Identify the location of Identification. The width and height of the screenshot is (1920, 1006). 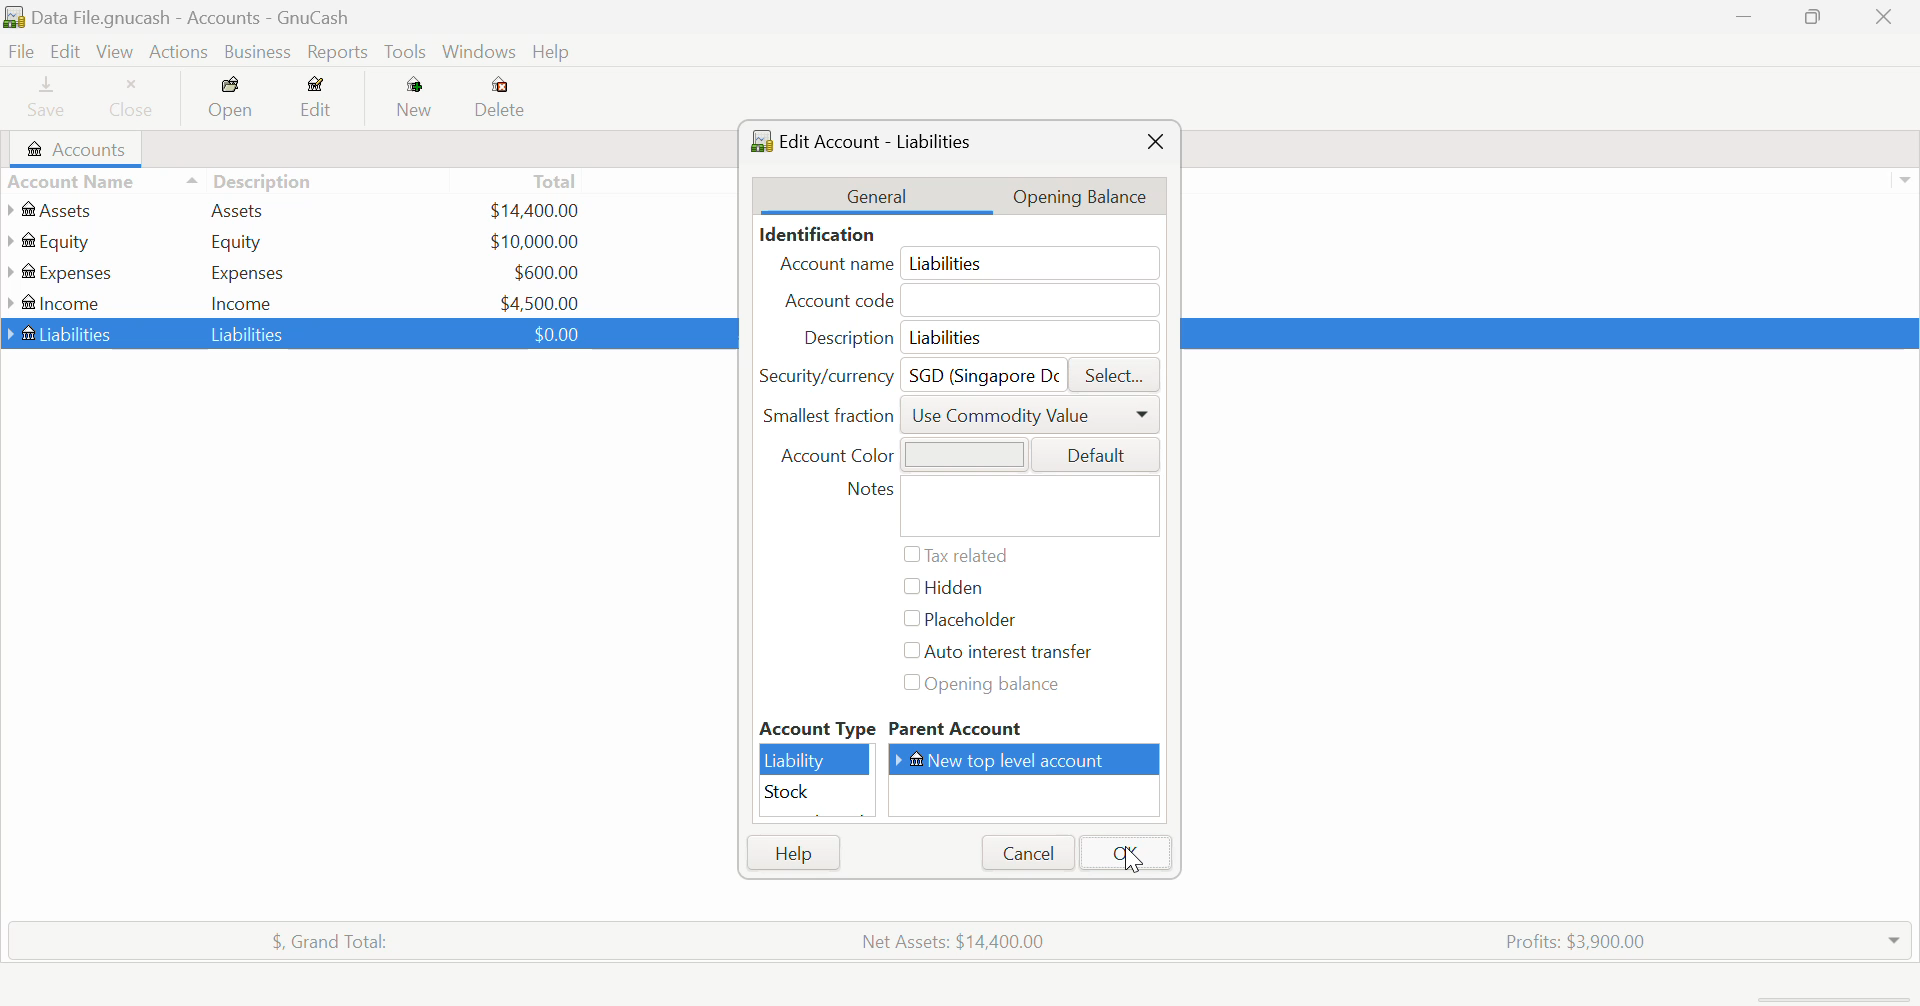
(813, 234).